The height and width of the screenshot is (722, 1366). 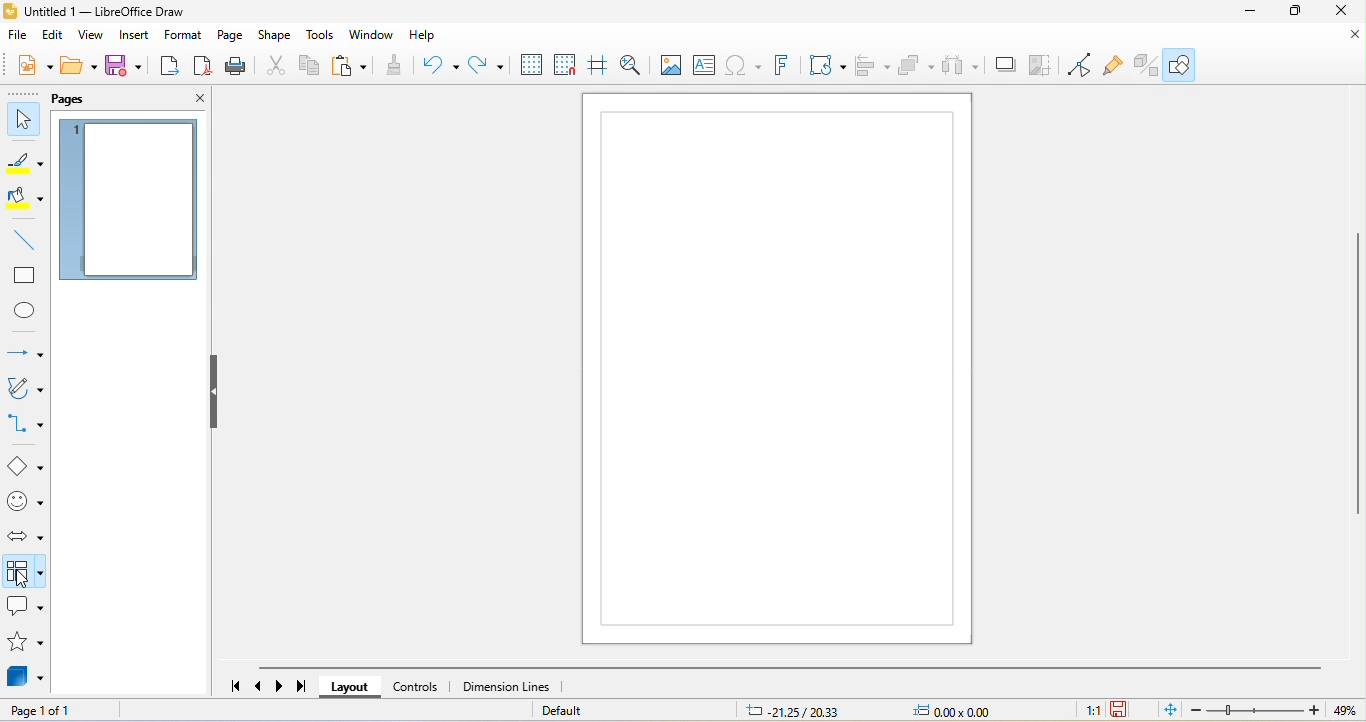 What do you see at coordinates (23, 310) in the screenshot?
I see `ellipse` at bounding box center [23, 310].